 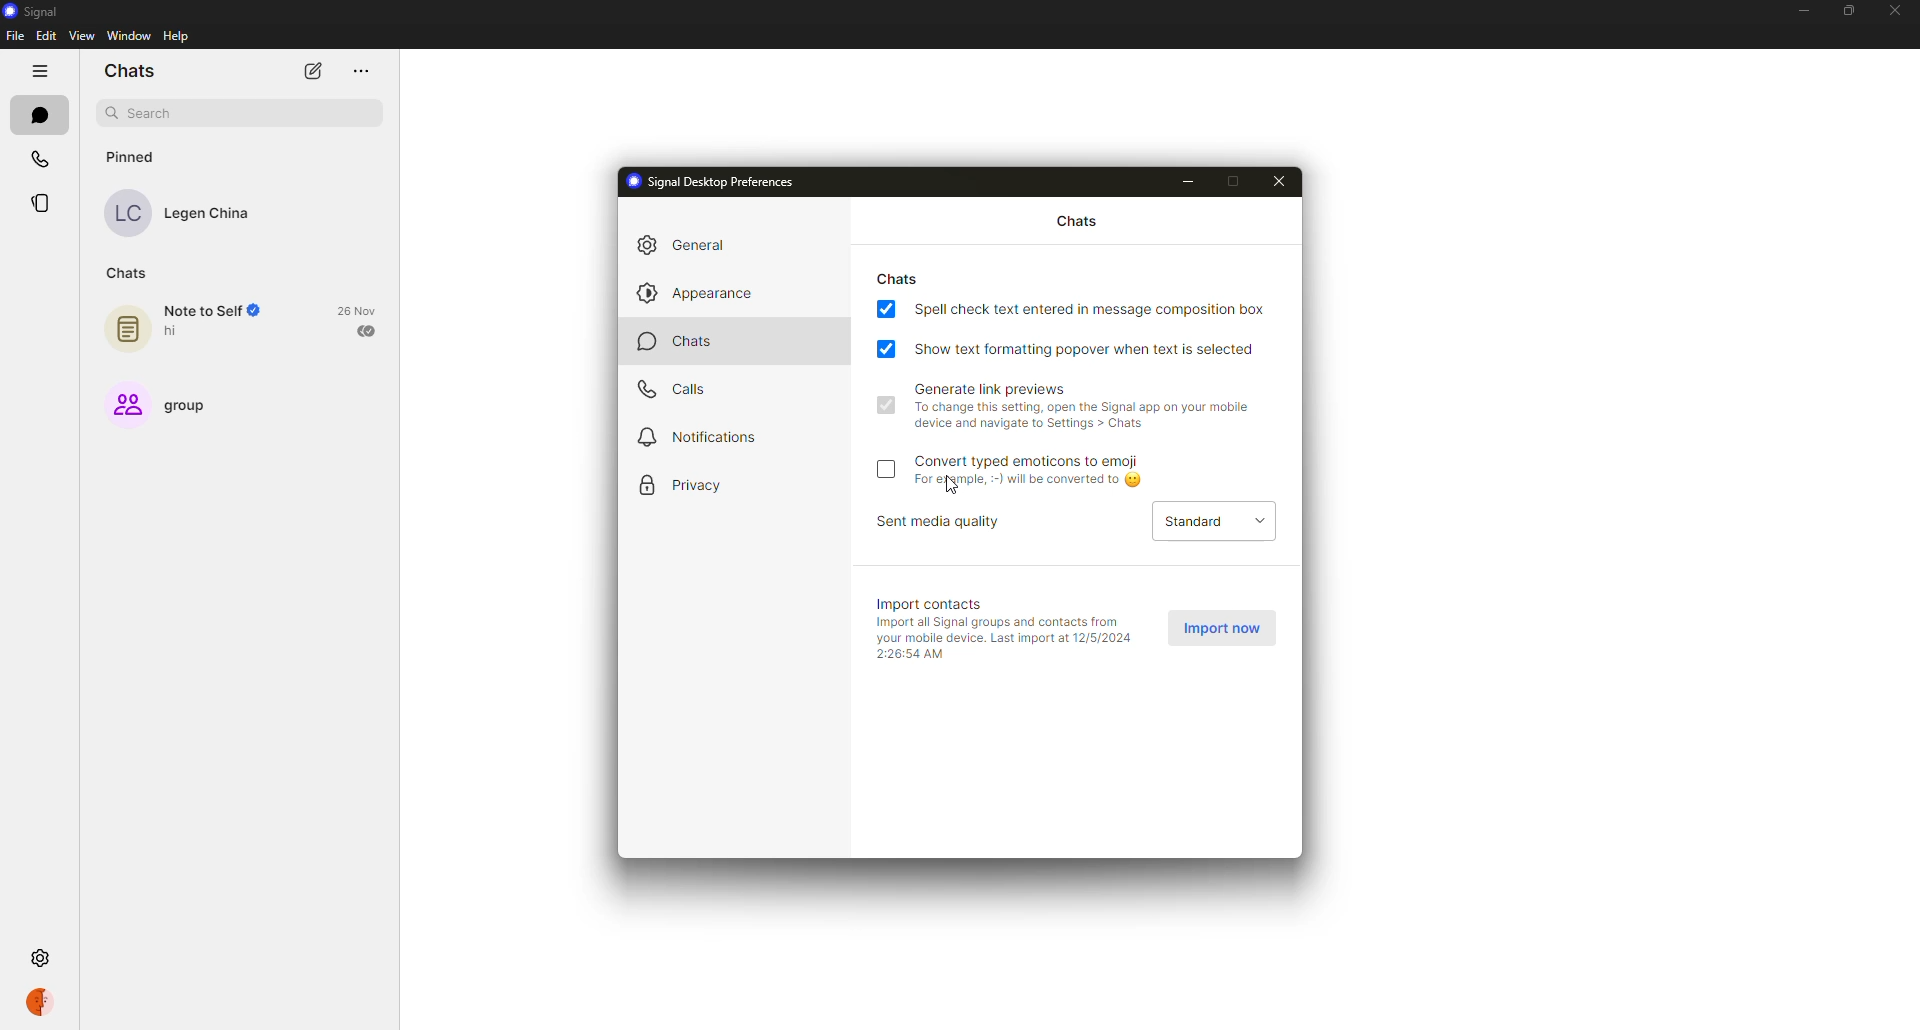 What do you see at coordinates (694, 294) in the screenshot?
I see `appearance` at bounding box center [694, 294].